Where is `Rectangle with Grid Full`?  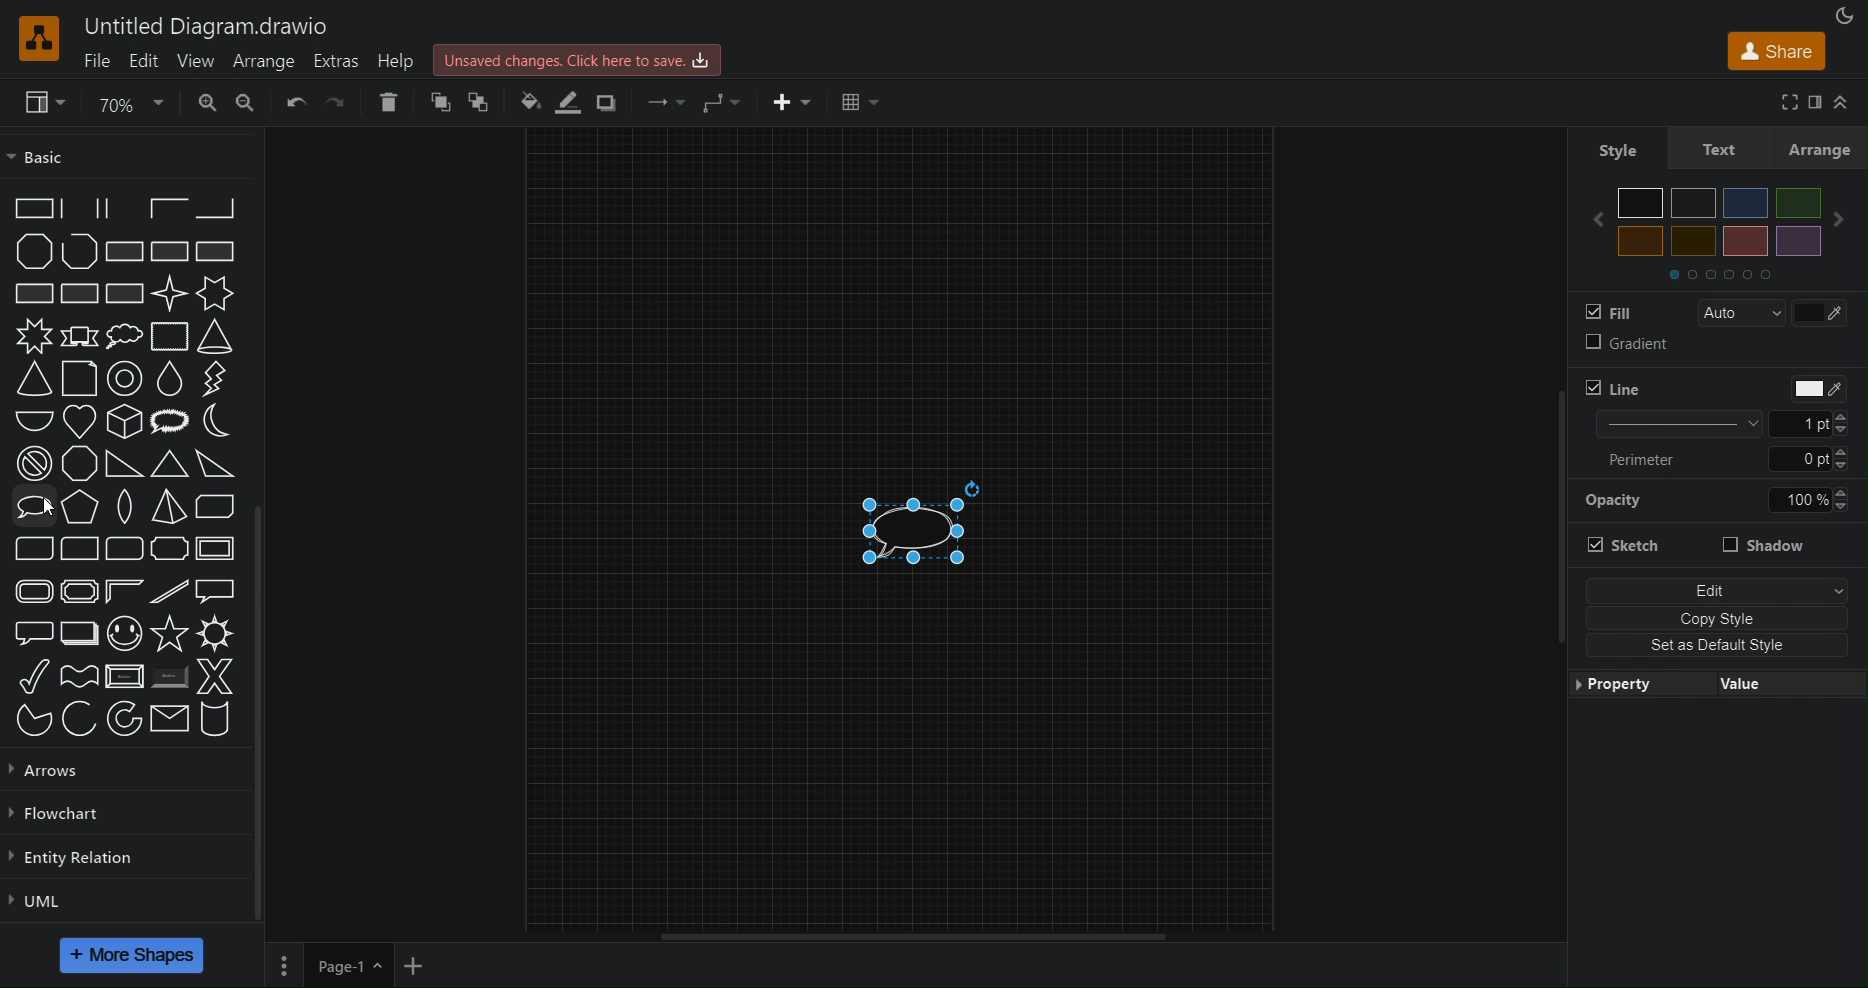 Rectangle with Grid Full is located at coordinates (79, 294).